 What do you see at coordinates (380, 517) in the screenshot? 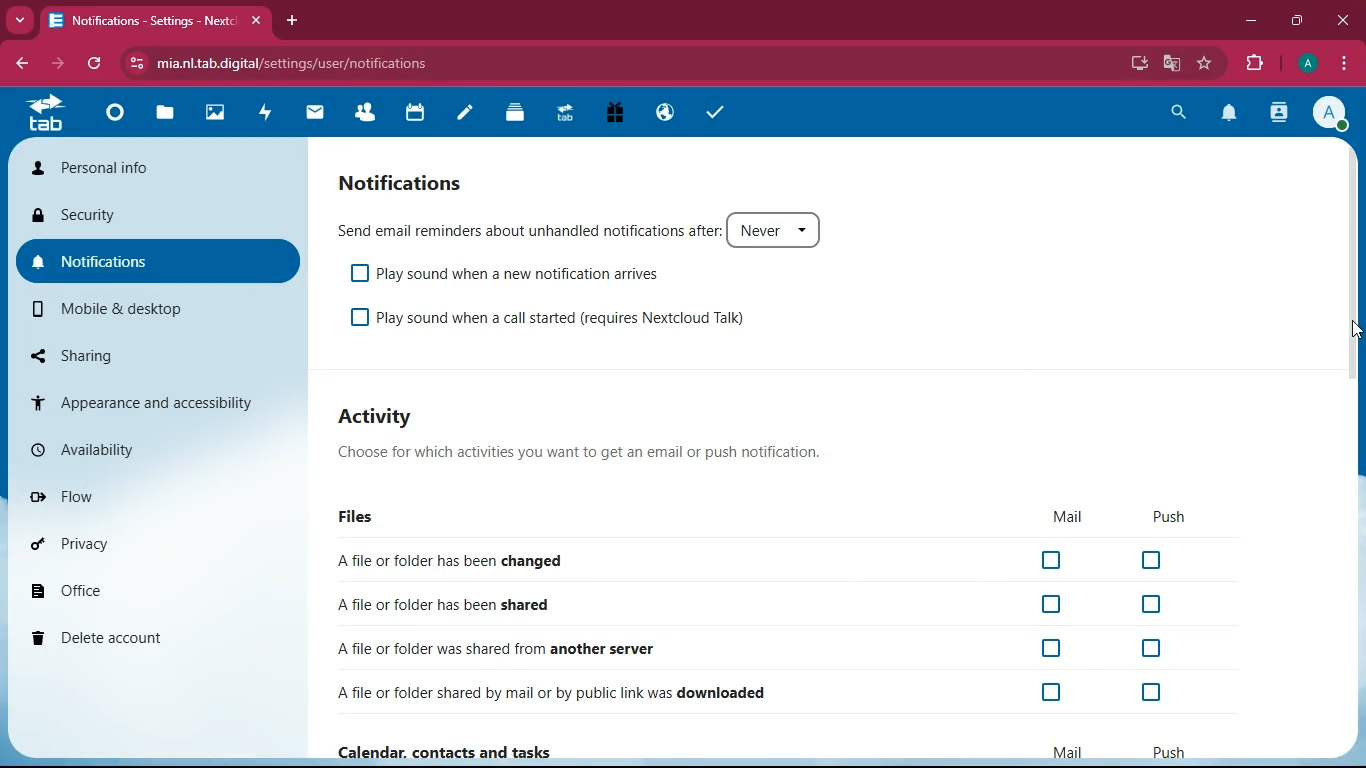
I see `files` at bounding box center [380, 517].